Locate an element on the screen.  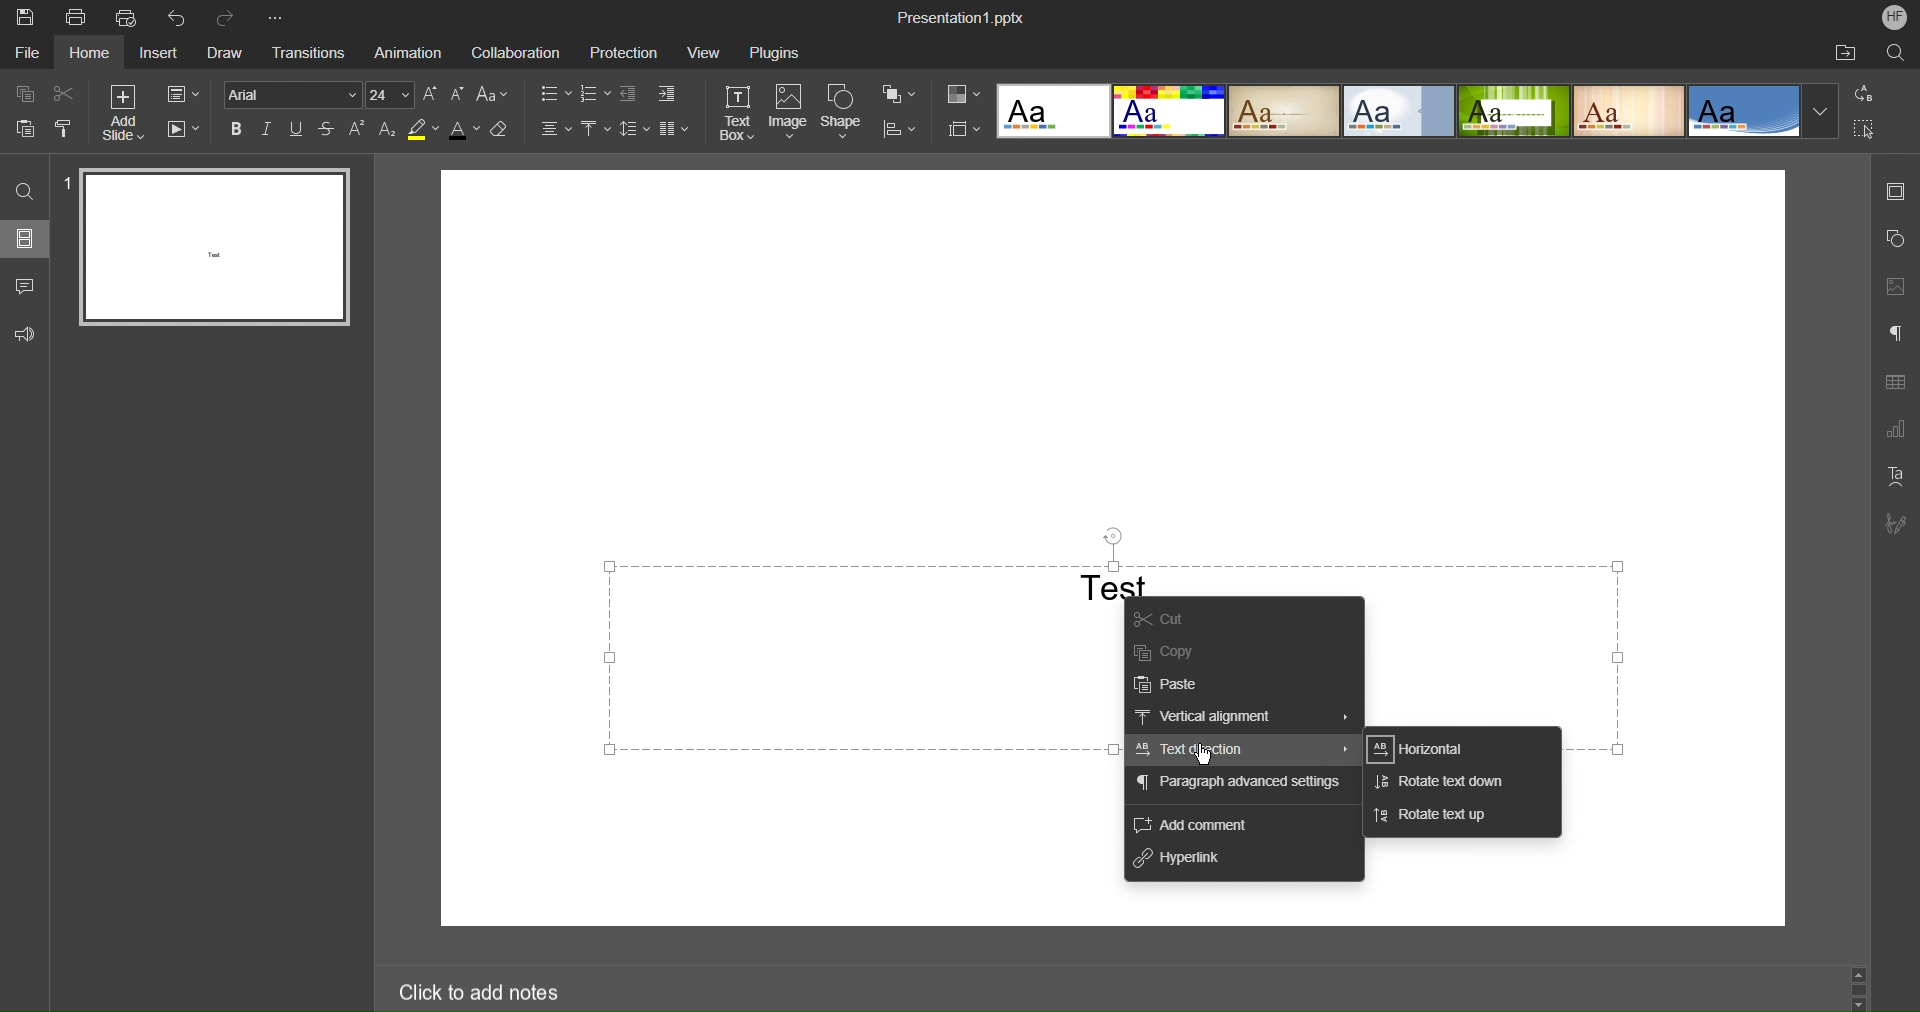
Open Folder is located at coordinates (1847, 54).